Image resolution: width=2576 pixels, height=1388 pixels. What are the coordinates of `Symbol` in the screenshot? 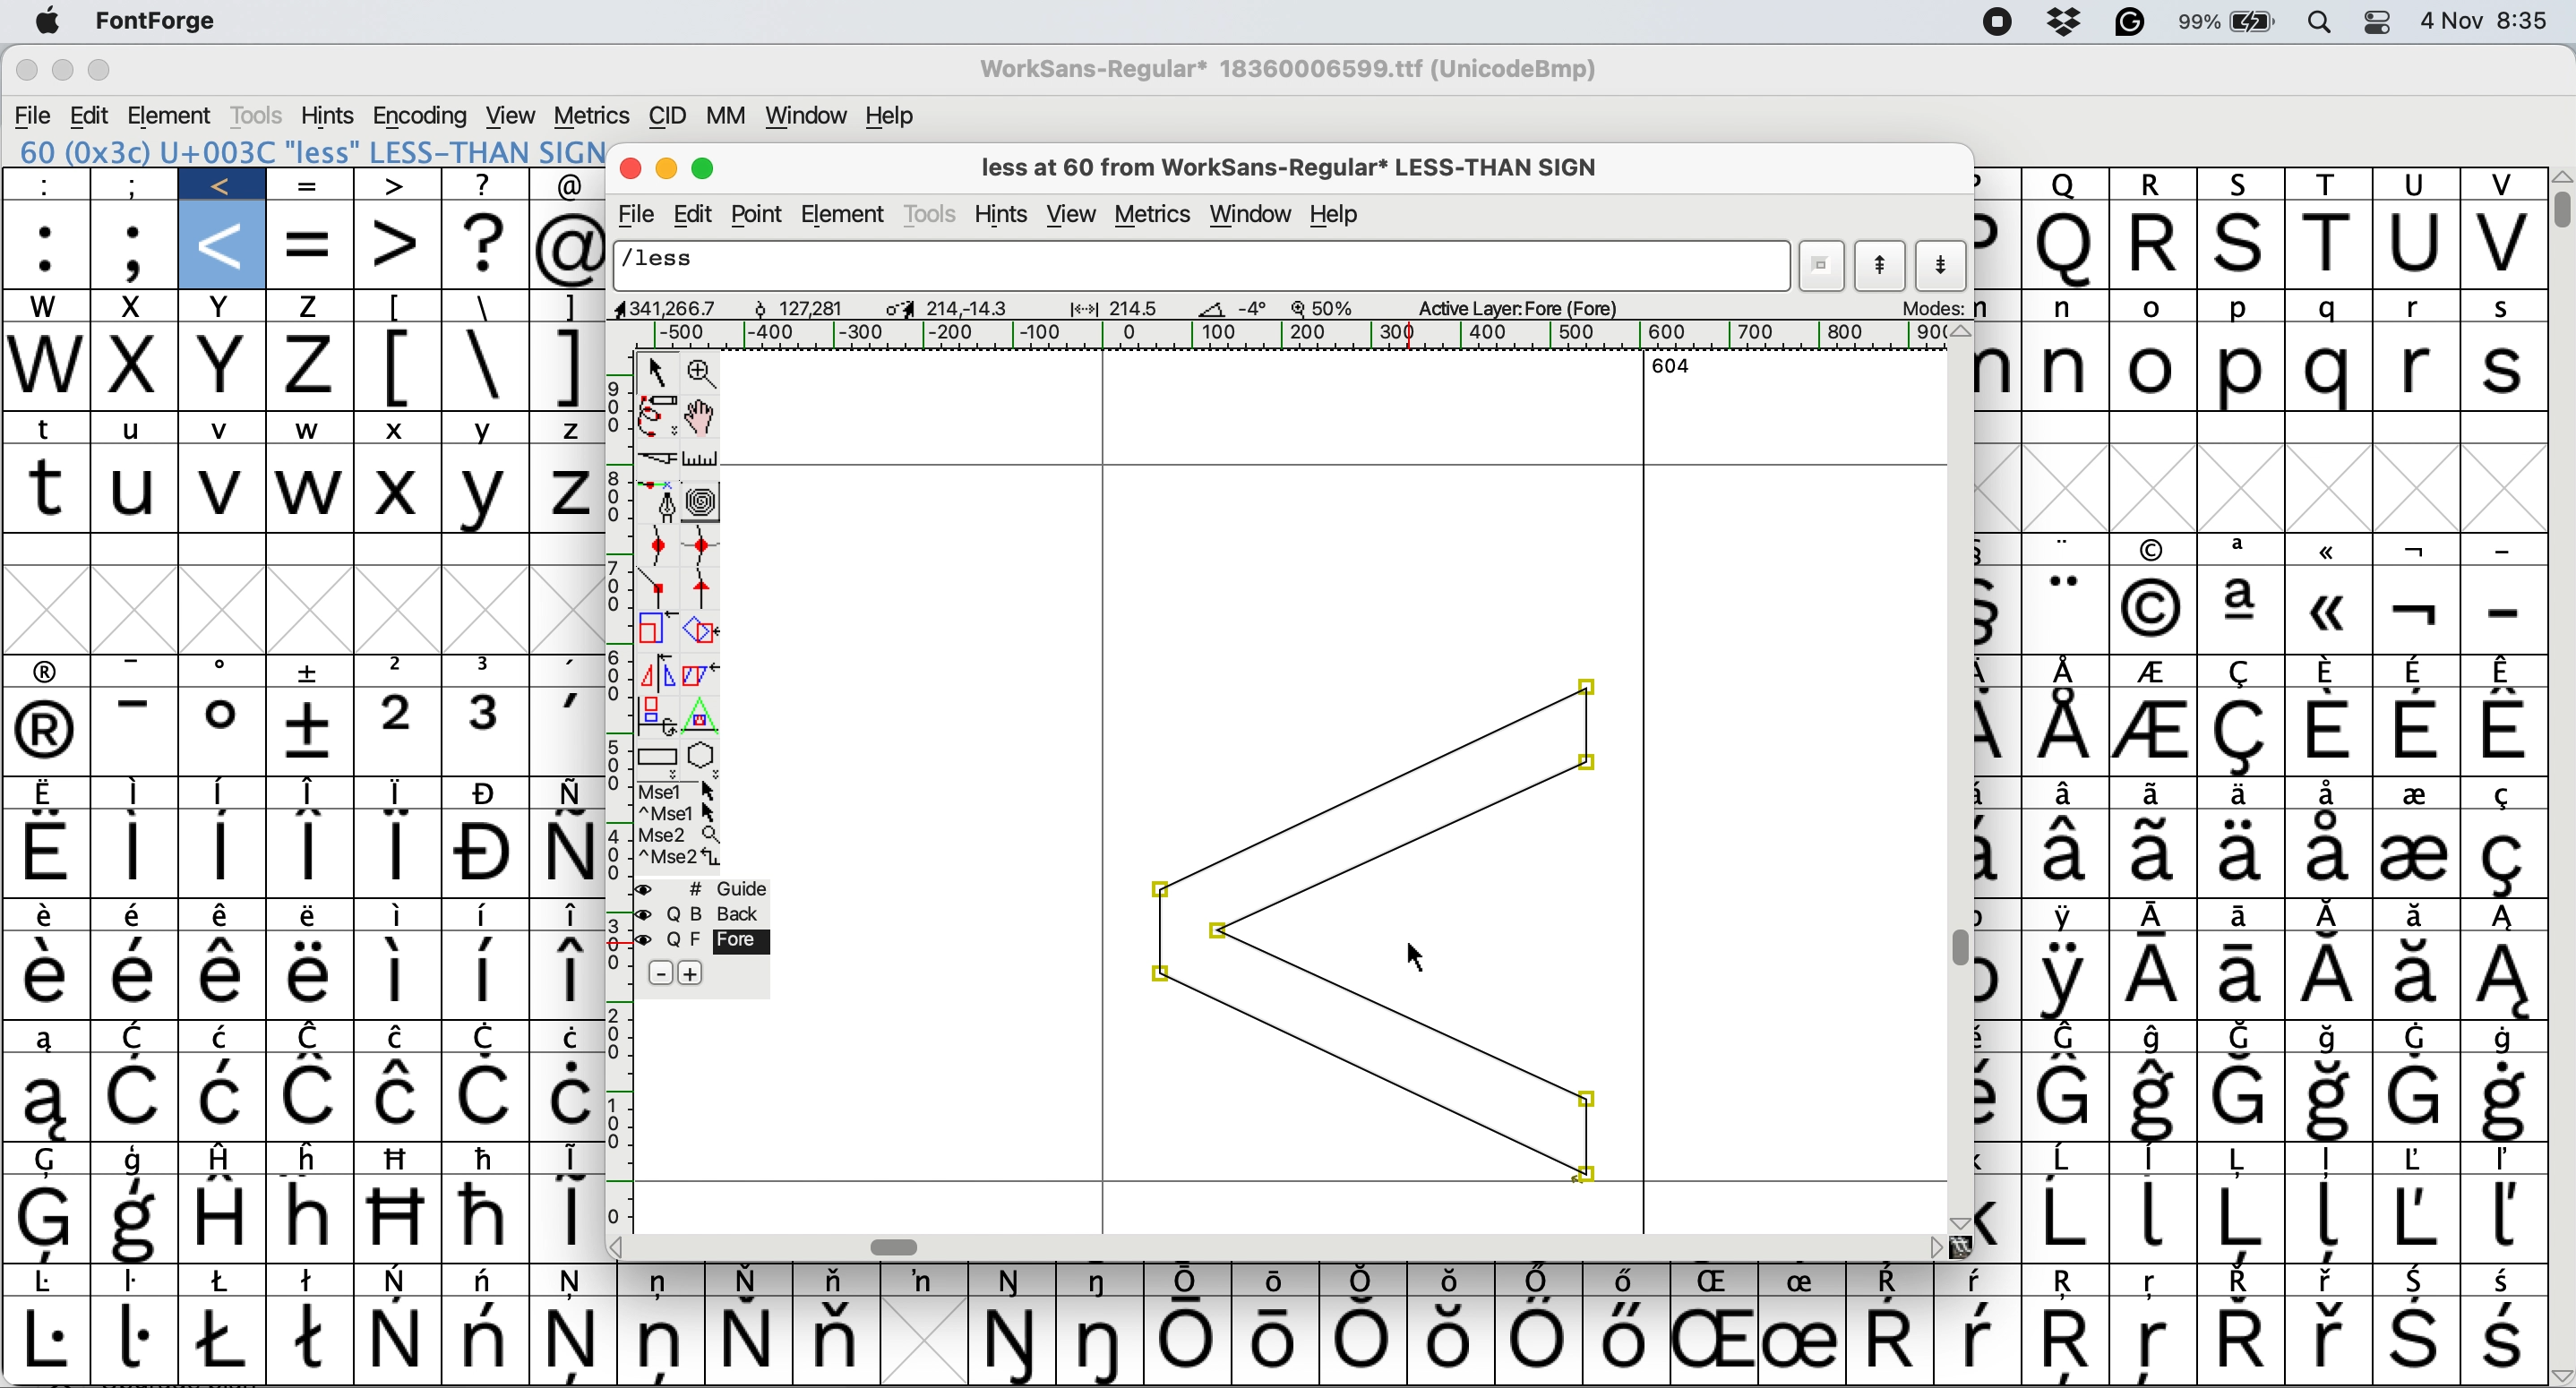 It's located at (313, 790).